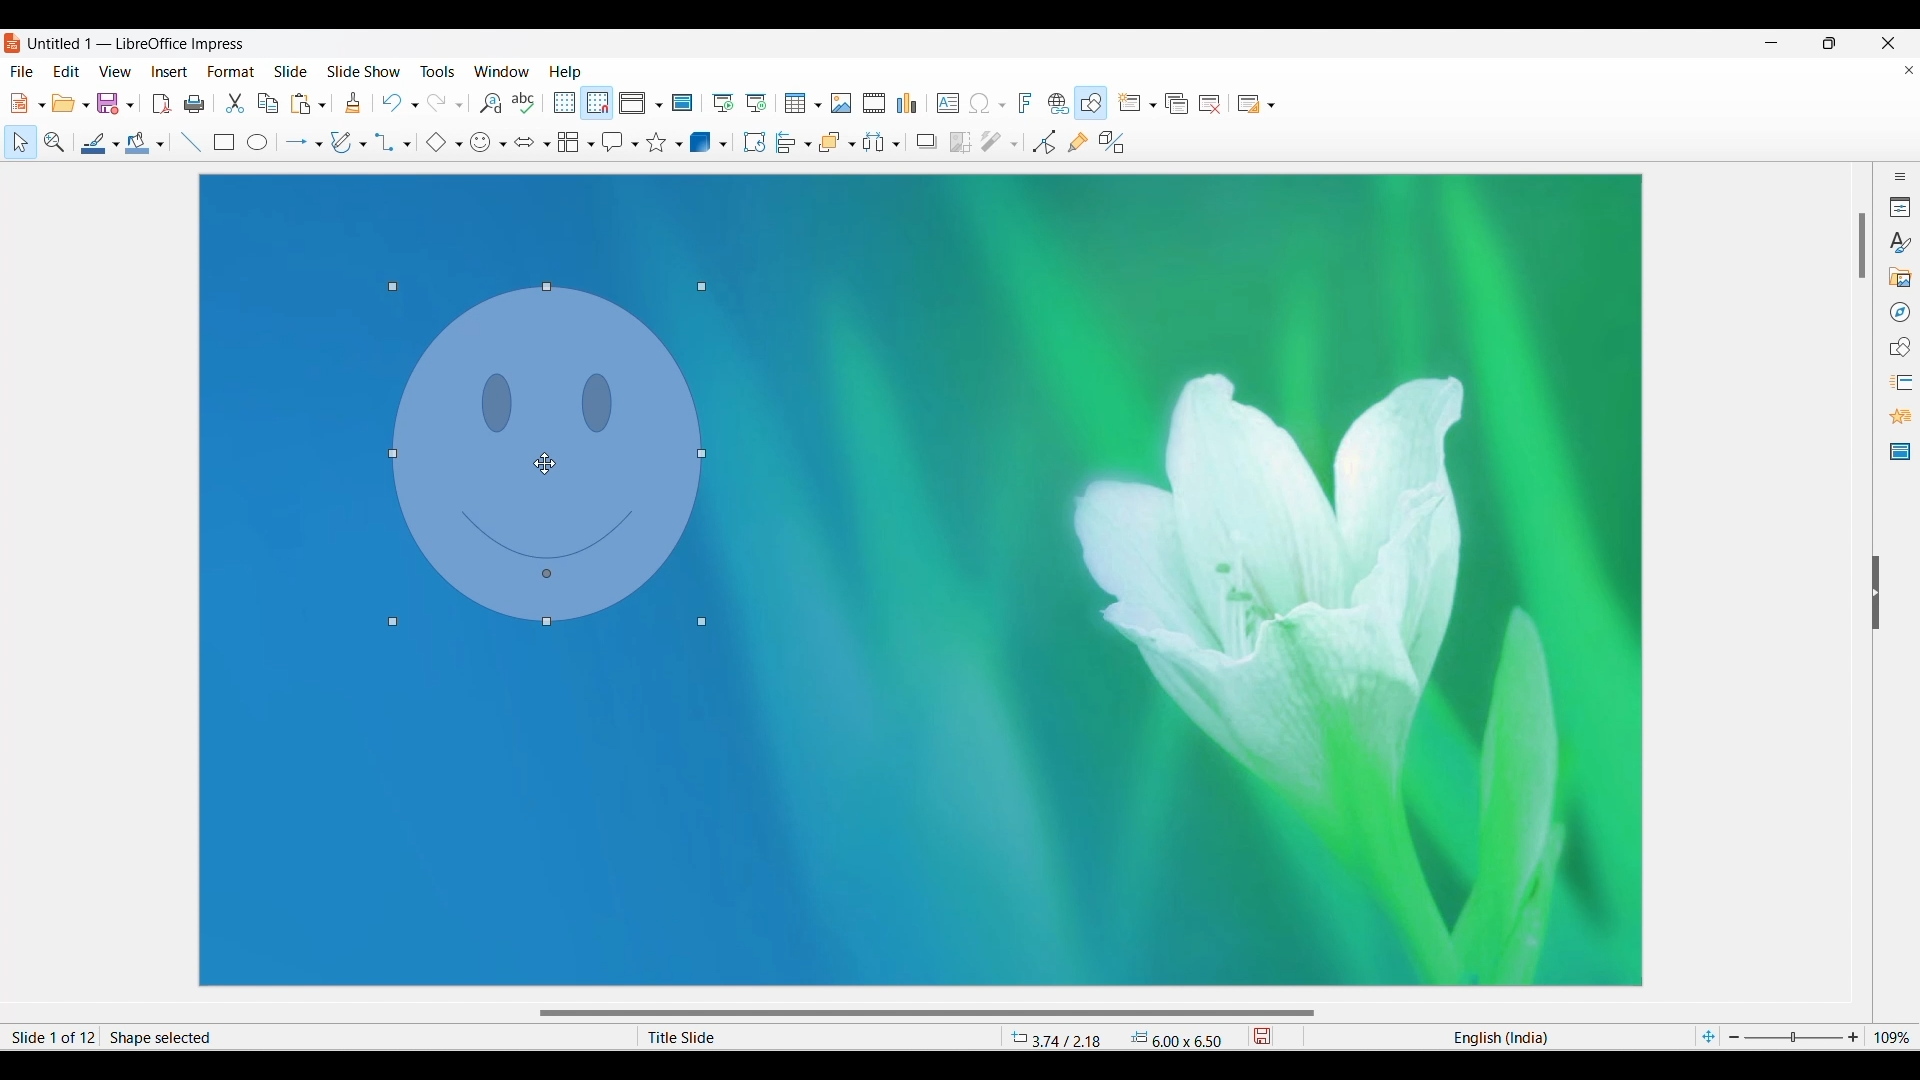 Image resolution: width=1920 pixels, height=1080 pixels. Describe the element at coordinates (438, 103) in the screenshot. I see `Redo` at that location.